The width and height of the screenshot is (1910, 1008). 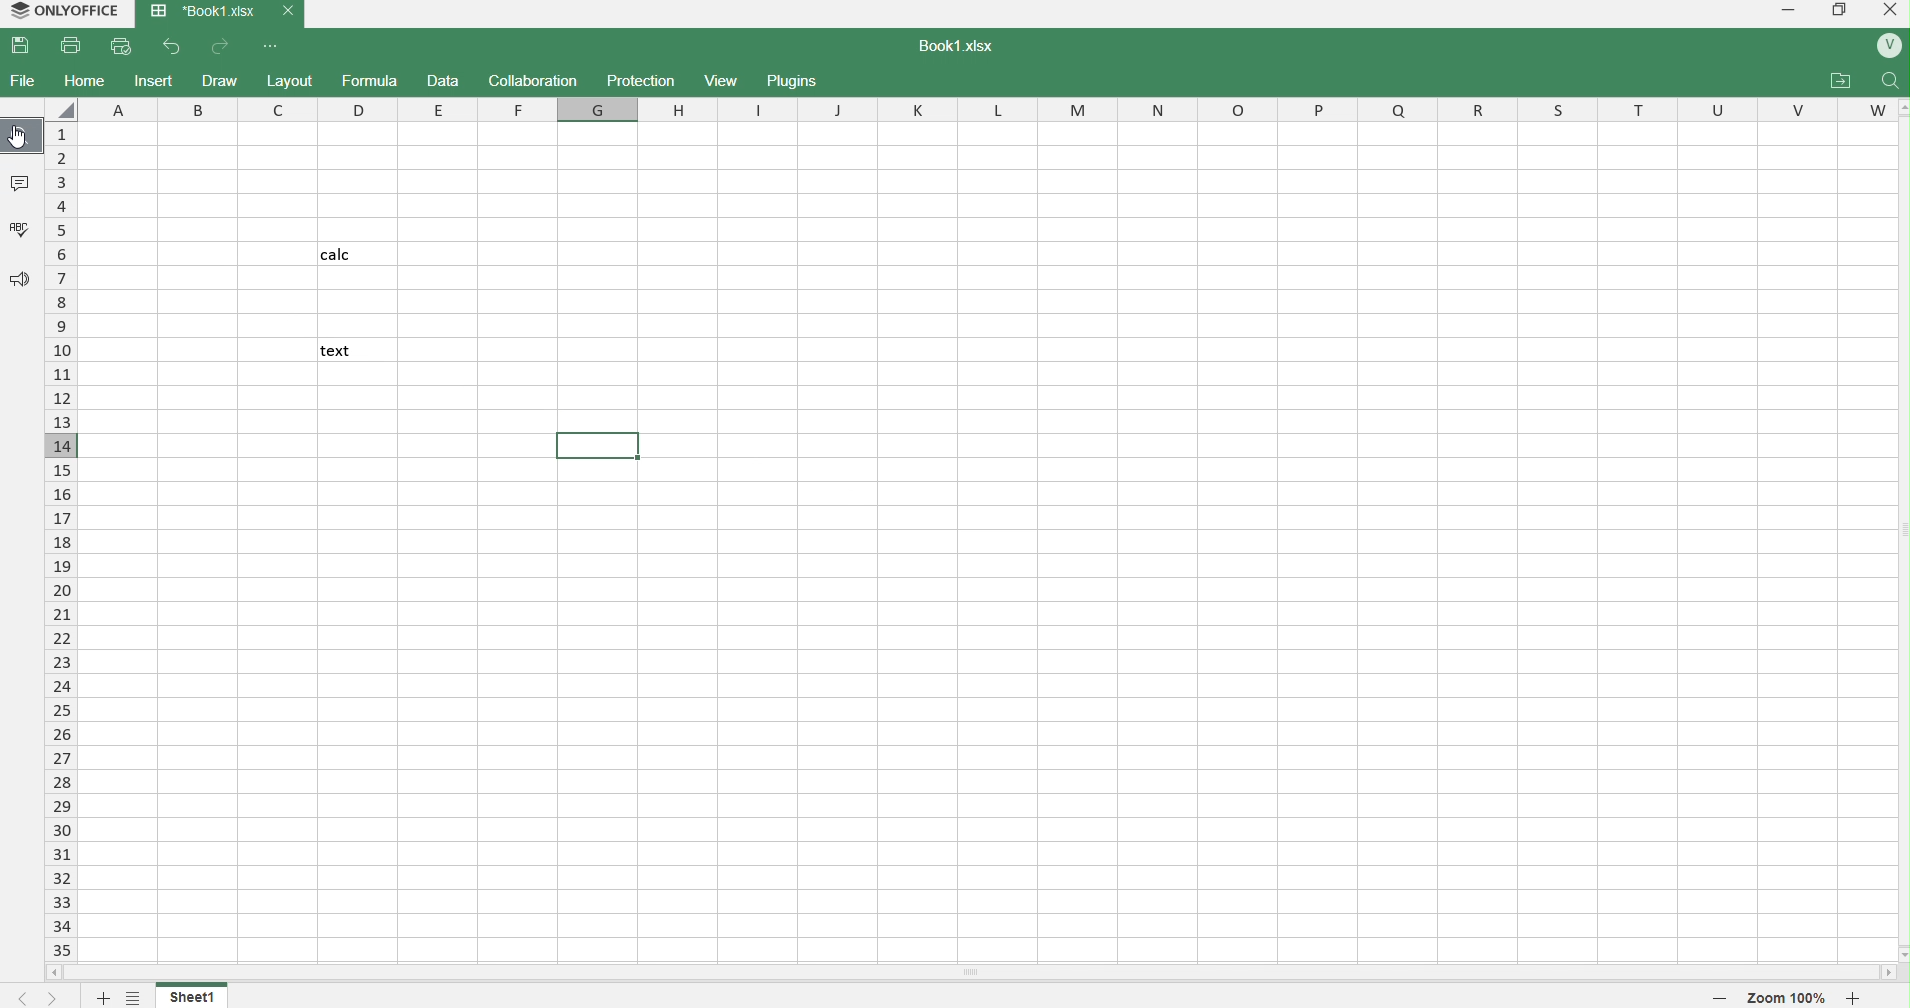 I want to click on calc, so click(x=355, y=253).